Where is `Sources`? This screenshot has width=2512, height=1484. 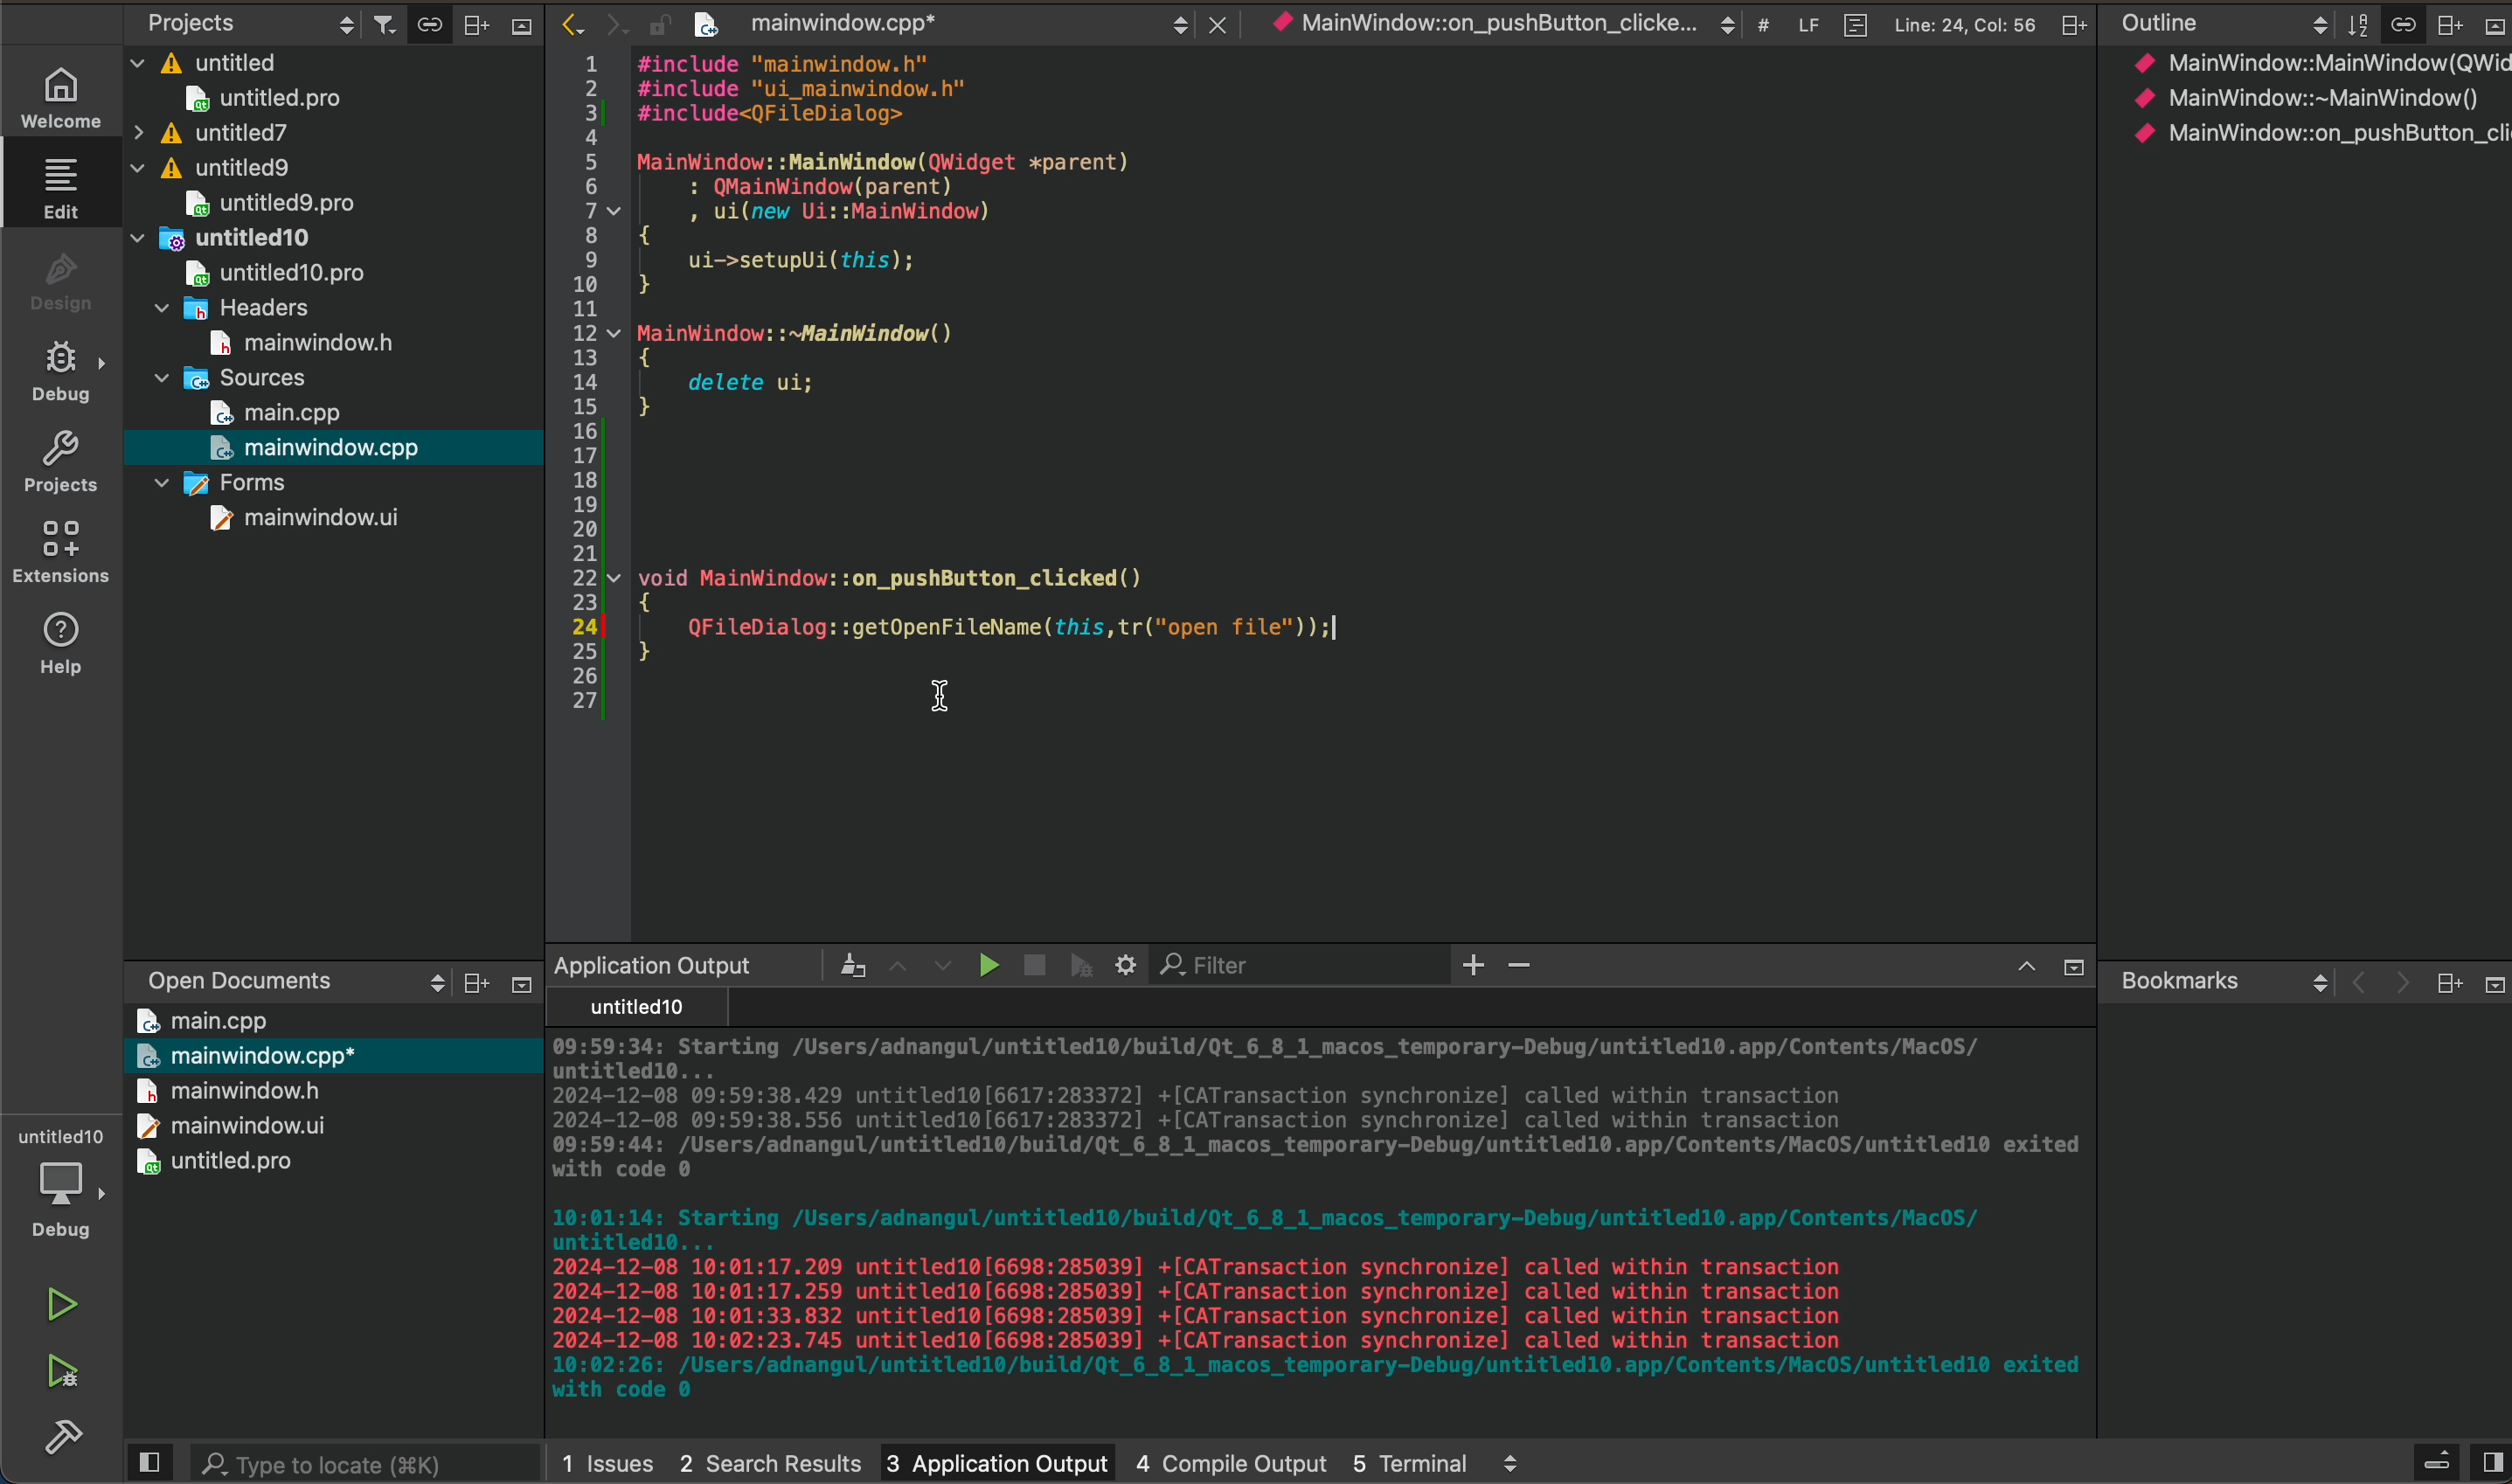
Sources is located at coordinates (234, 376).